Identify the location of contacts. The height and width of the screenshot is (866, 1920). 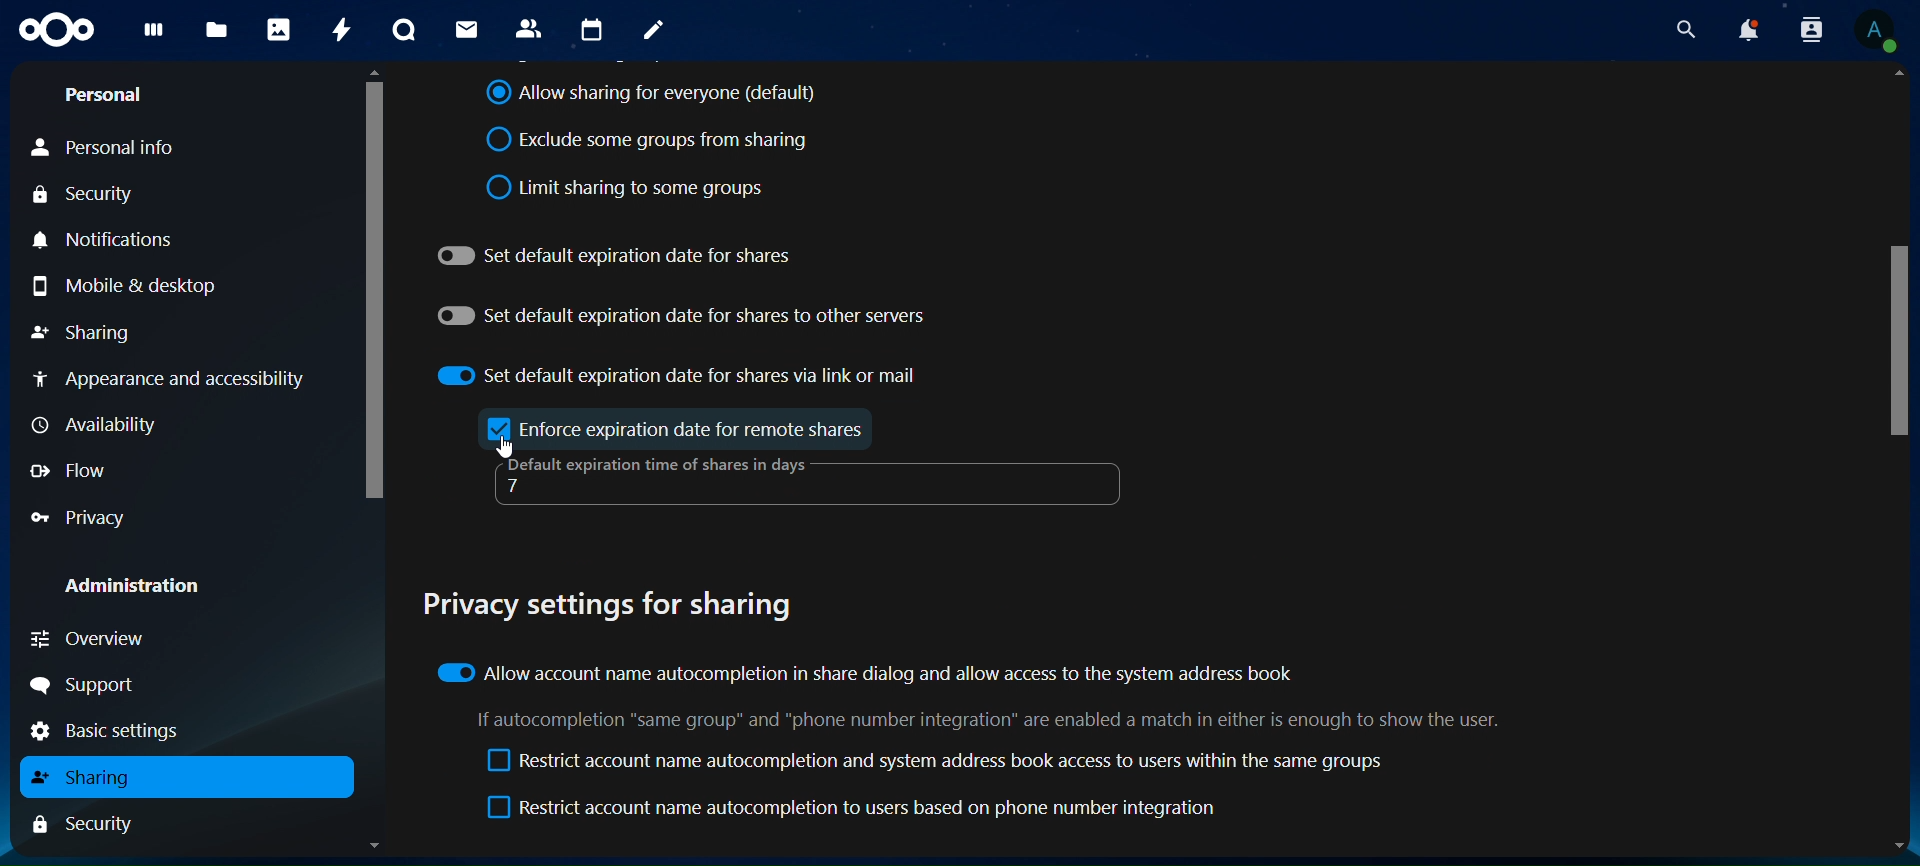
(528, 28).